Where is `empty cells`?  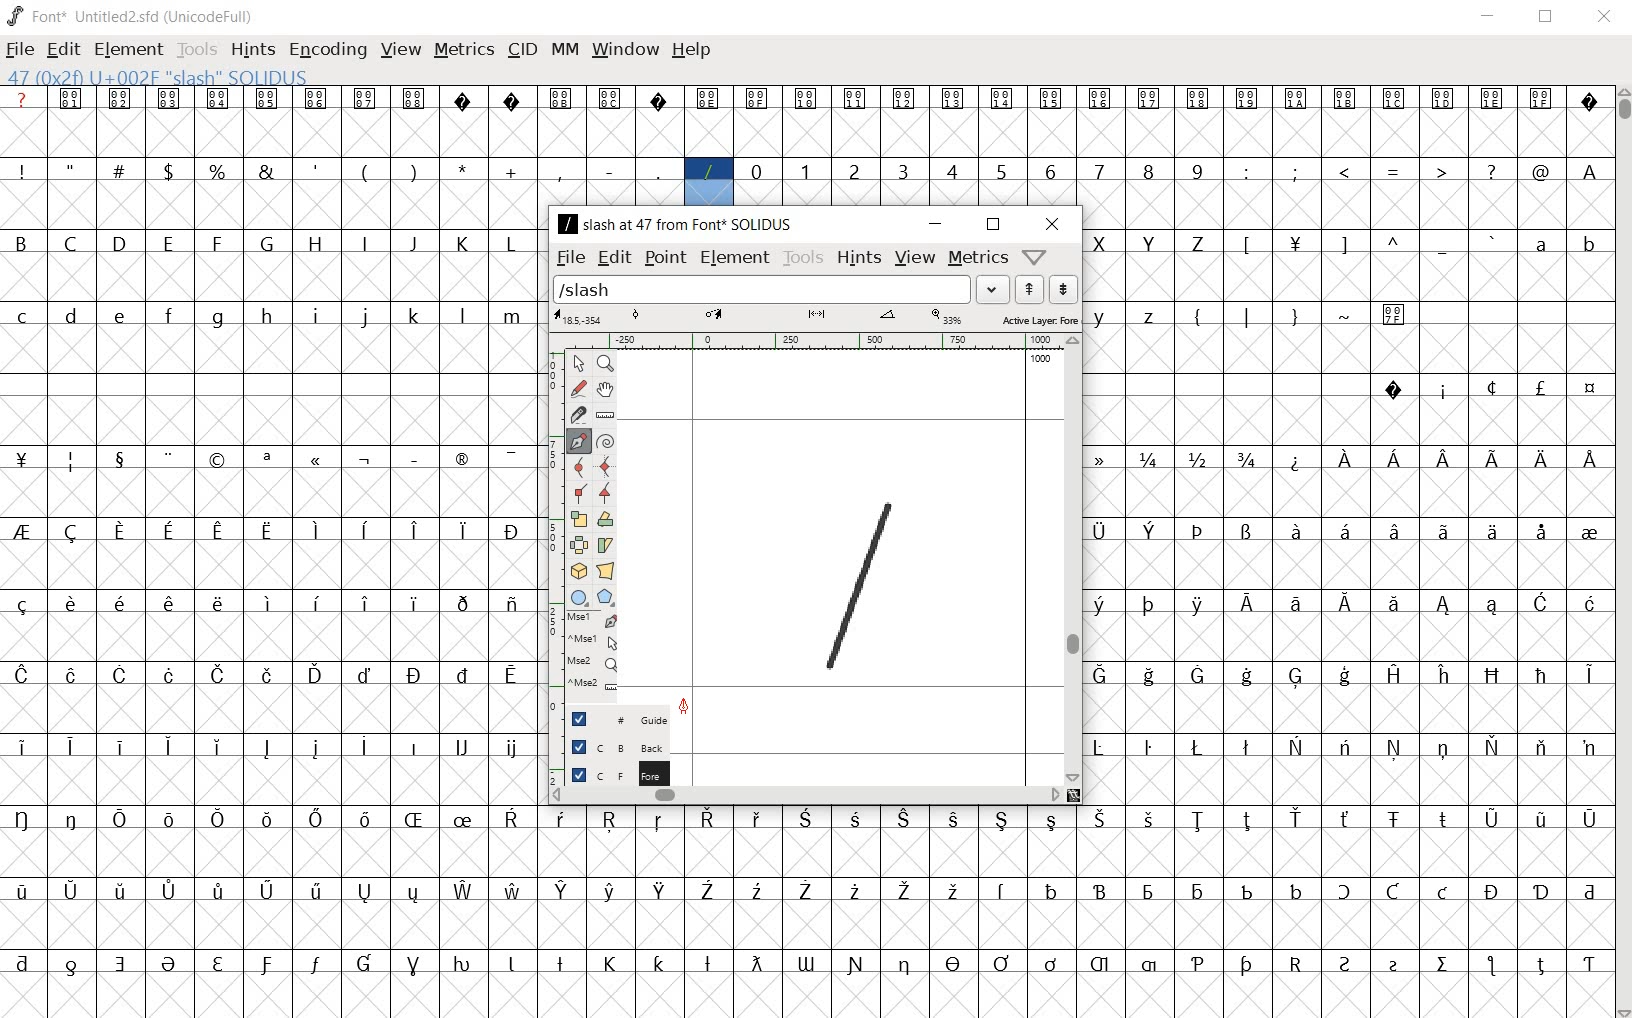
empty cells is located at coordinates (273, 782).